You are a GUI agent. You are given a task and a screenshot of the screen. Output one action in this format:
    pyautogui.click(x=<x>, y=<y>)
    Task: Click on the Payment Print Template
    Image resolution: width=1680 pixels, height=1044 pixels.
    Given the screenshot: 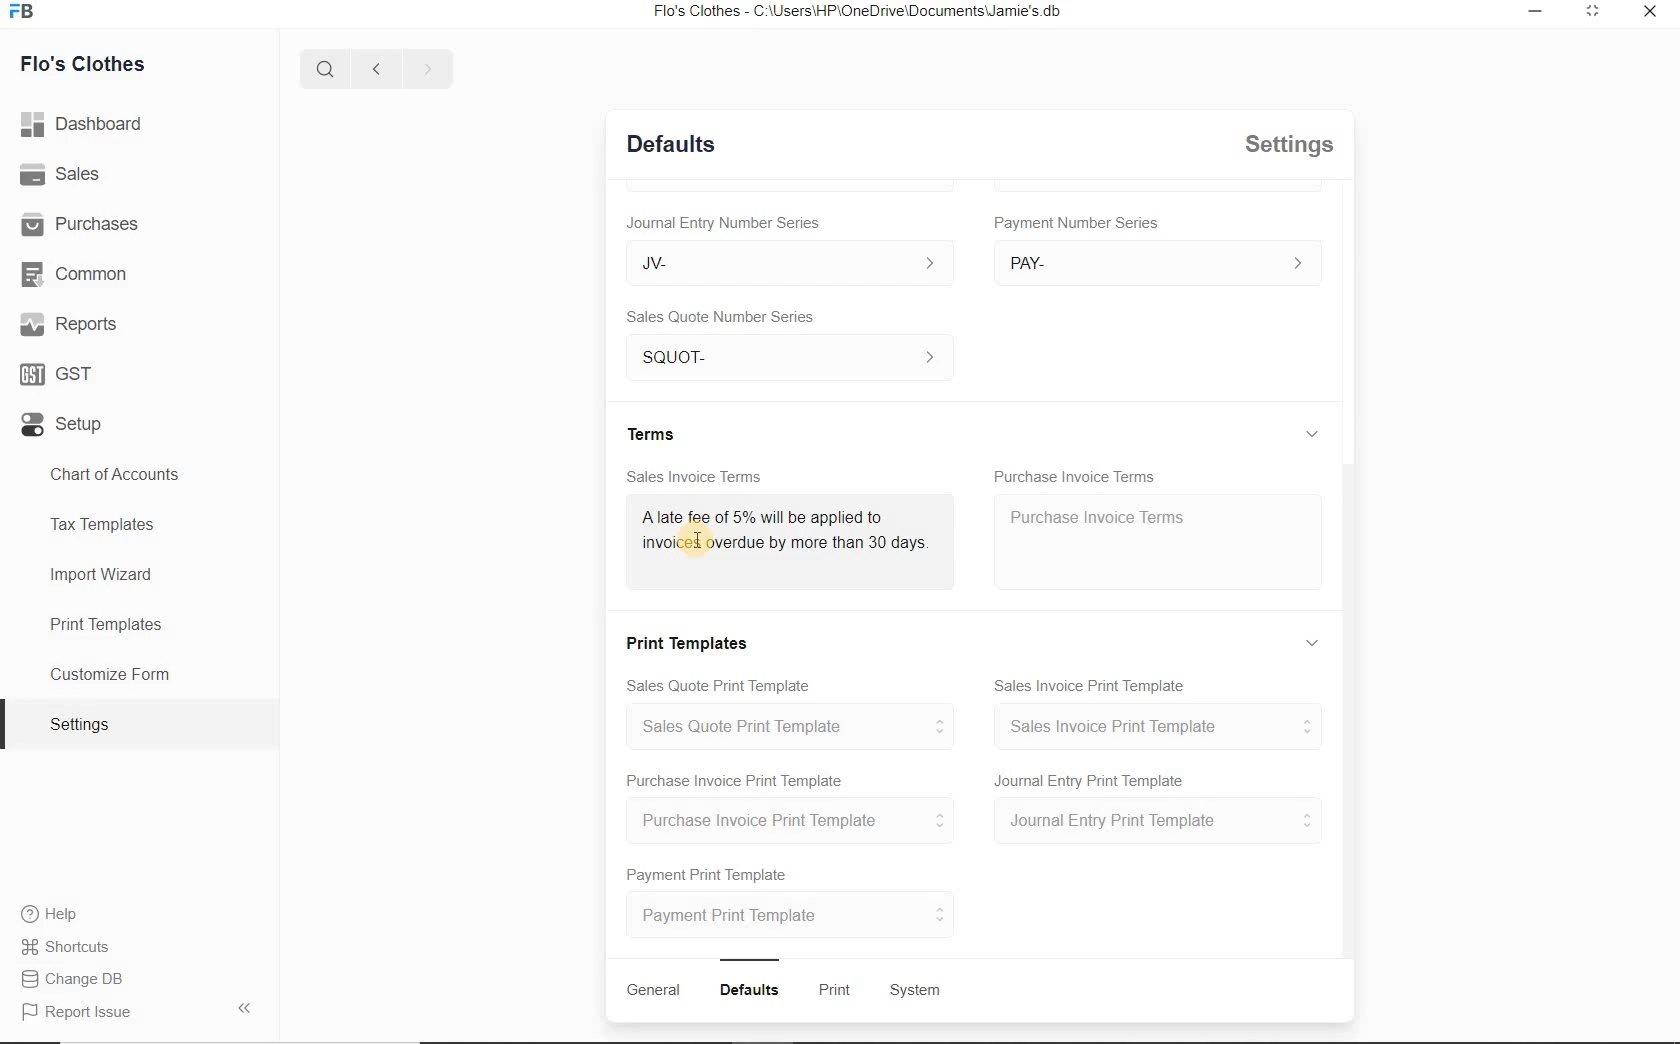 What is the action you would take?
    pyautogui.click(x=793, y=914)
    